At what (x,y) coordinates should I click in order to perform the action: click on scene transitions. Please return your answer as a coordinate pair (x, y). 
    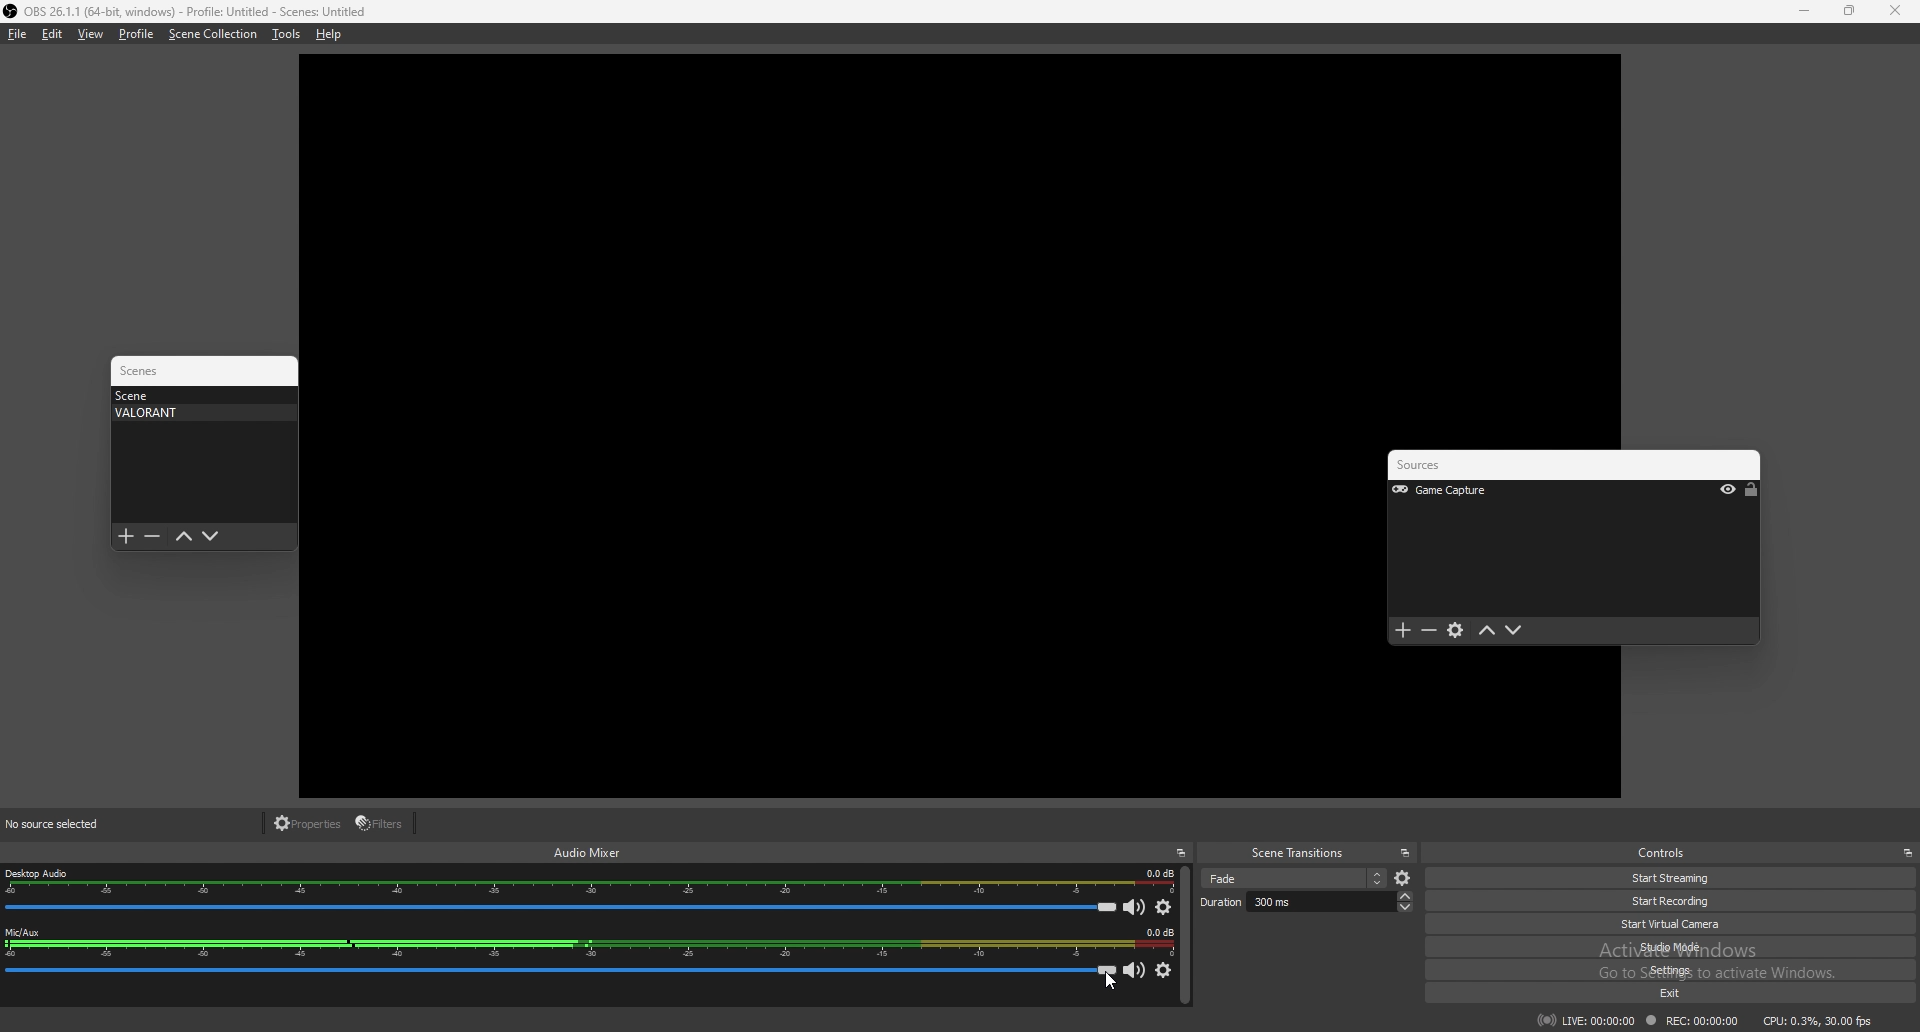
    Looking at the image, I should click on (1298, 854).